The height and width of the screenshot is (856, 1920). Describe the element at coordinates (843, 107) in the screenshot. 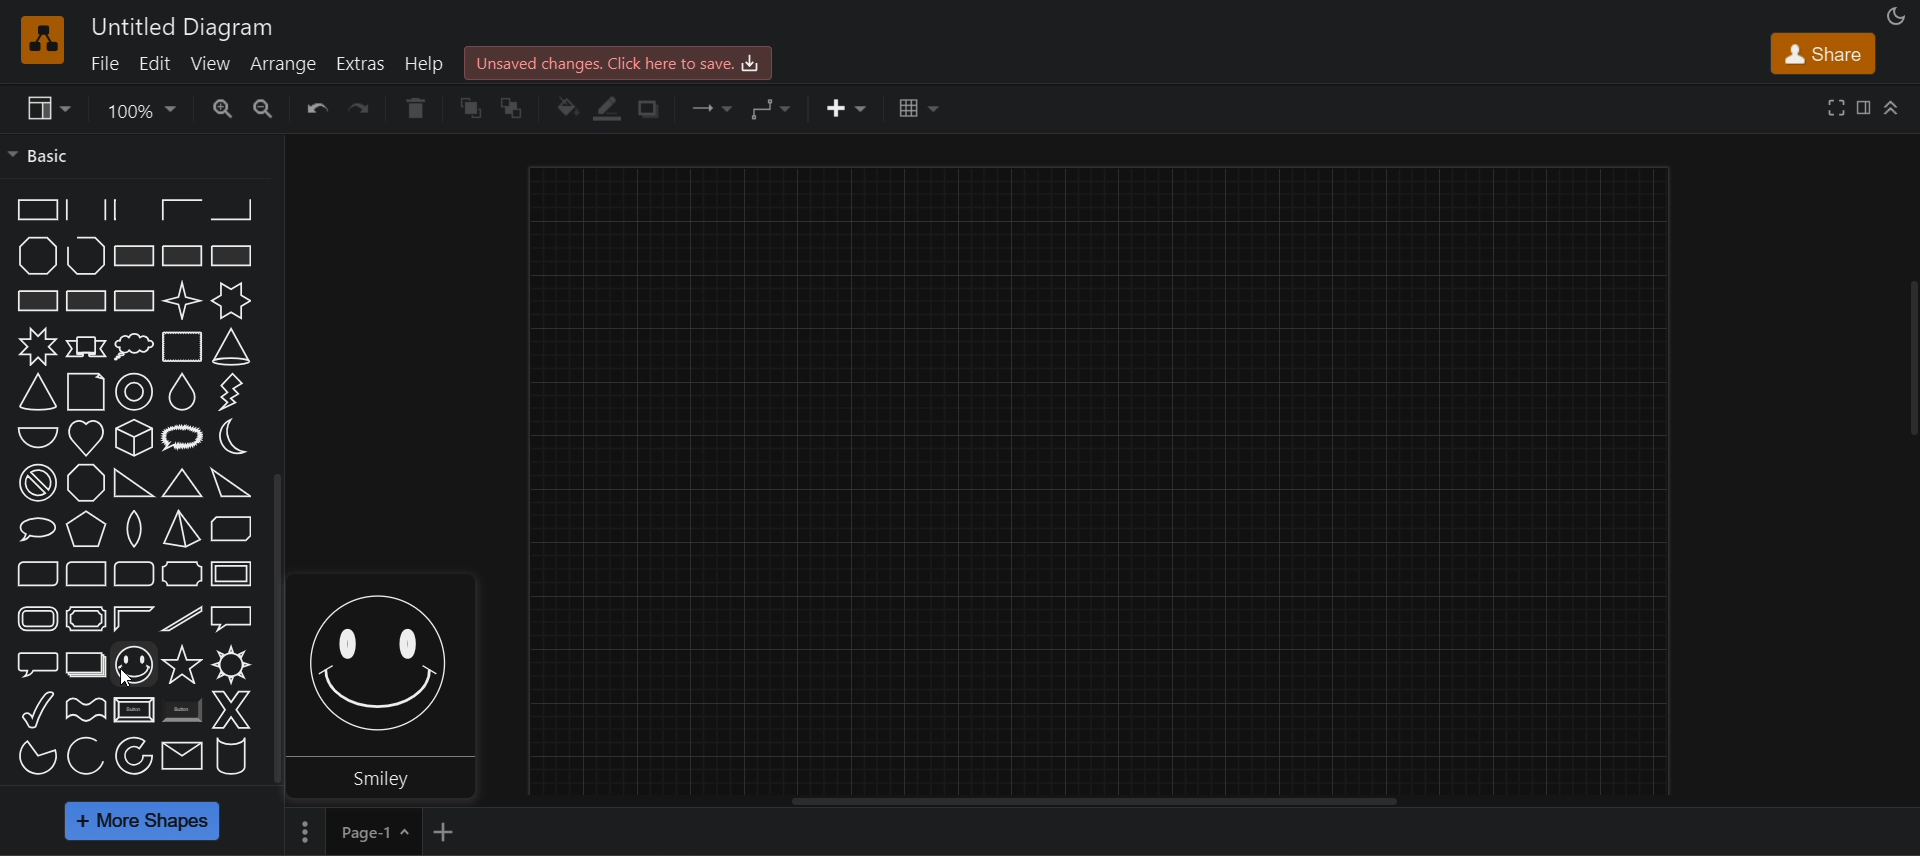

I see `insert` at that location.